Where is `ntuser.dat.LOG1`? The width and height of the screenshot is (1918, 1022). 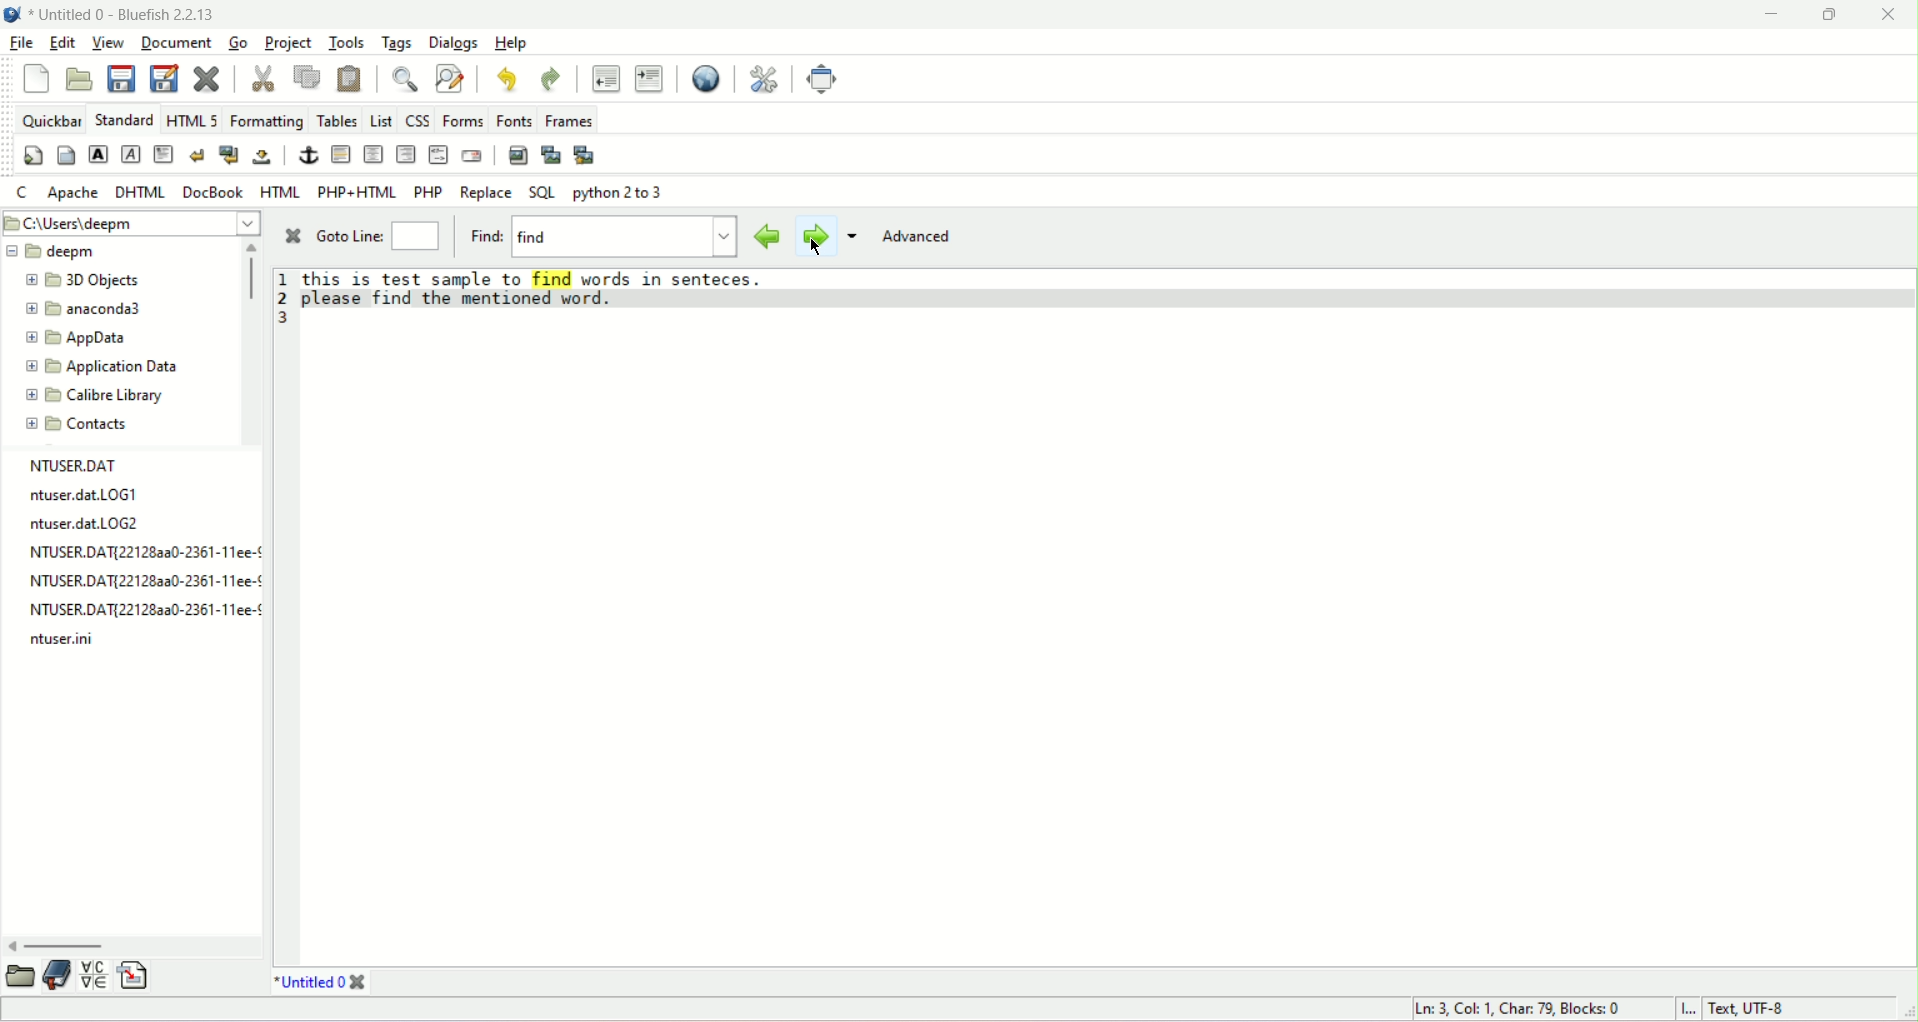 ntuser.dat.LOG1 is located at coordinates (83, 496).